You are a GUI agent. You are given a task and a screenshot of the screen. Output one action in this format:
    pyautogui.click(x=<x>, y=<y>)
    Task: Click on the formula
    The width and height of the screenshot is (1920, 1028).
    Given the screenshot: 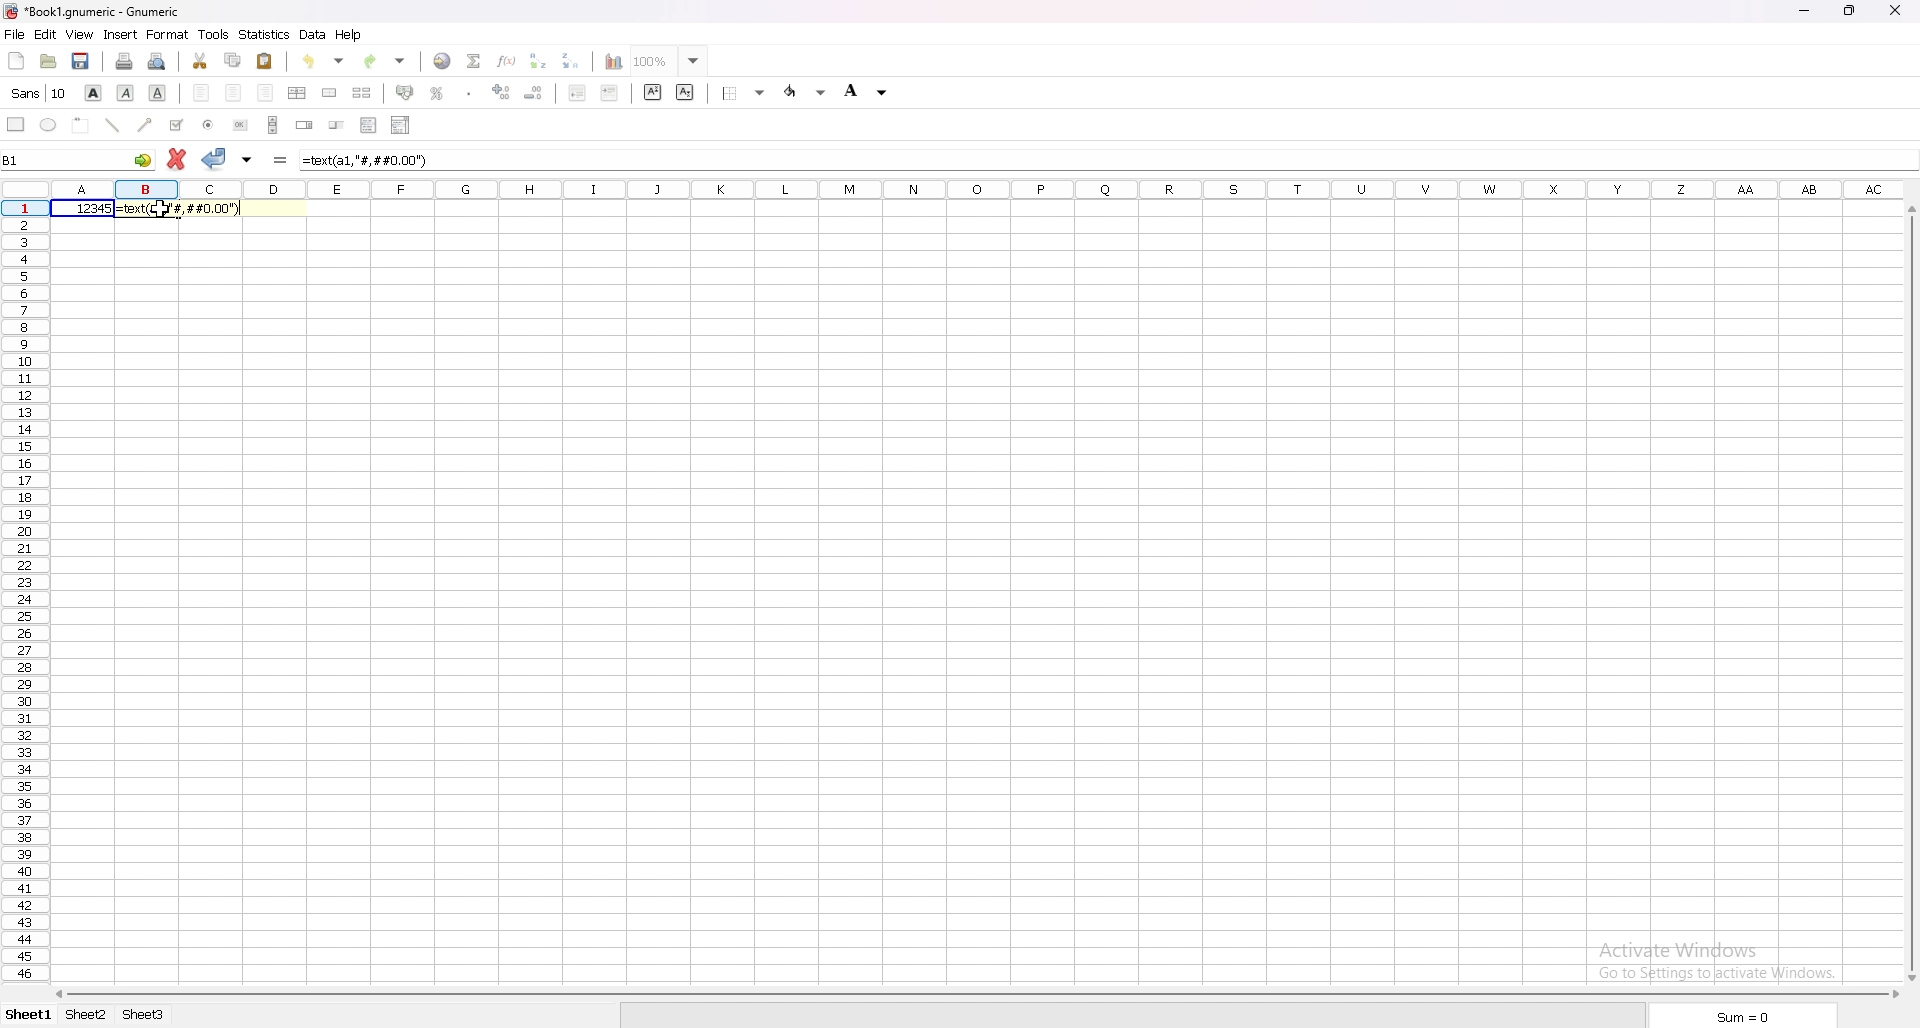 What is the action you would take?
    pyautogui.click(x=184, y=207)
    